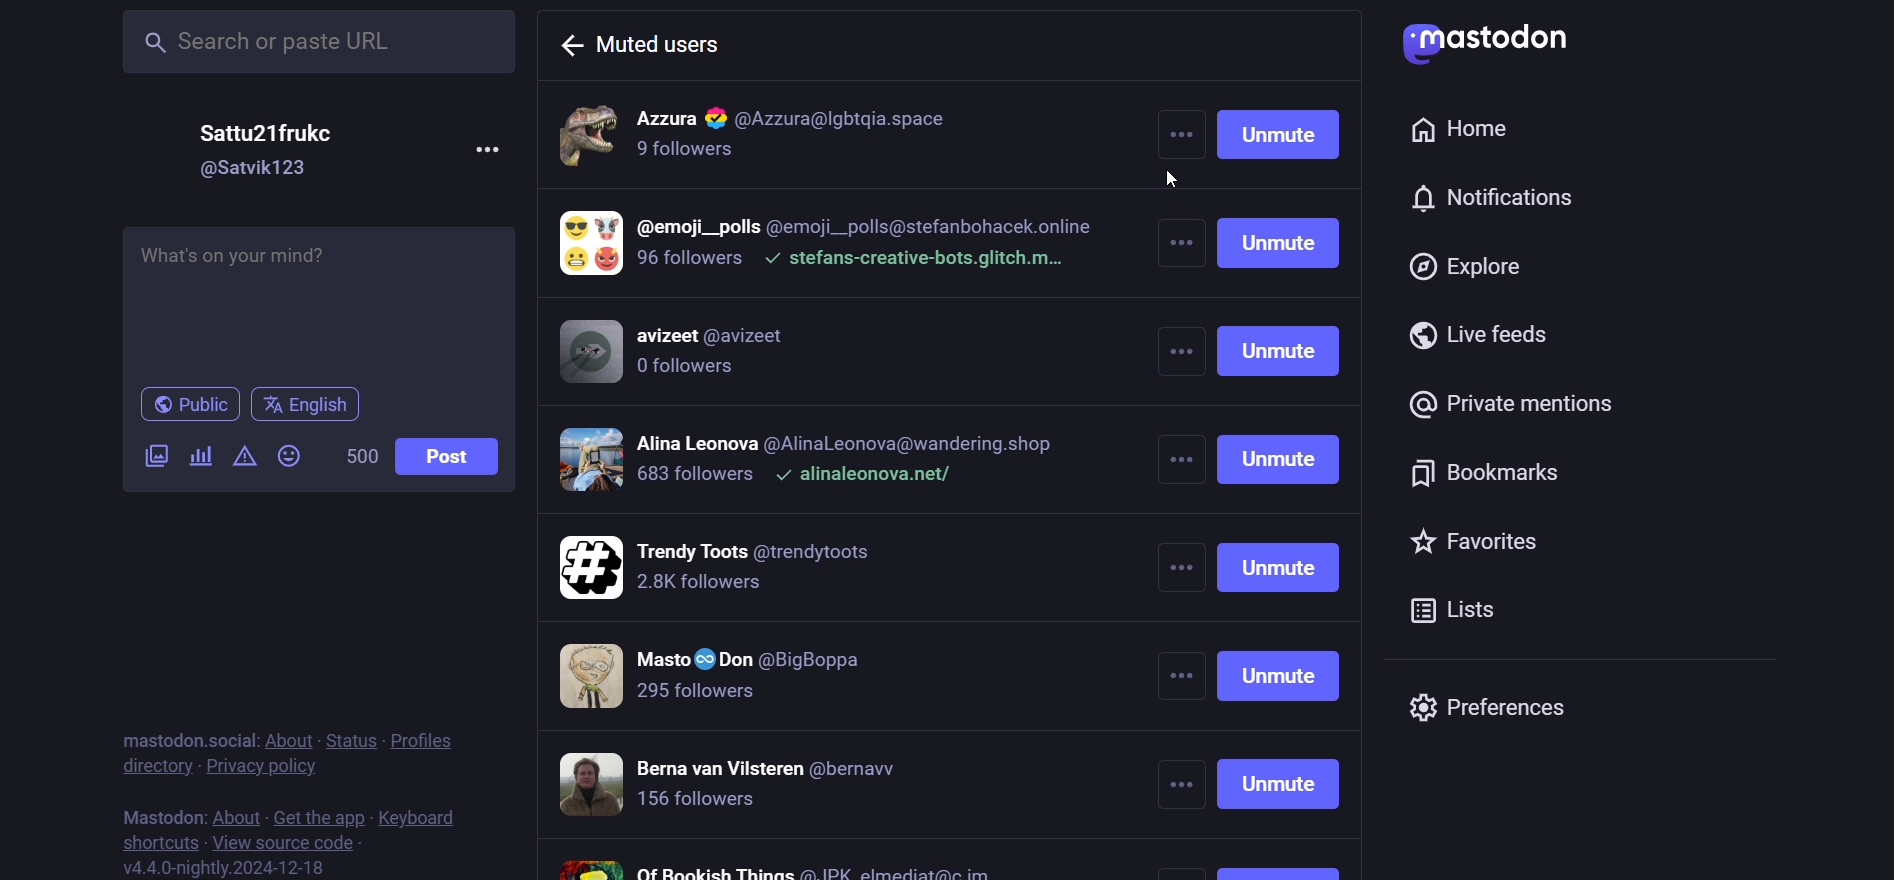 The width and height of the screenshot is (1894, 880). I want to click on poll, so click(199, 458).